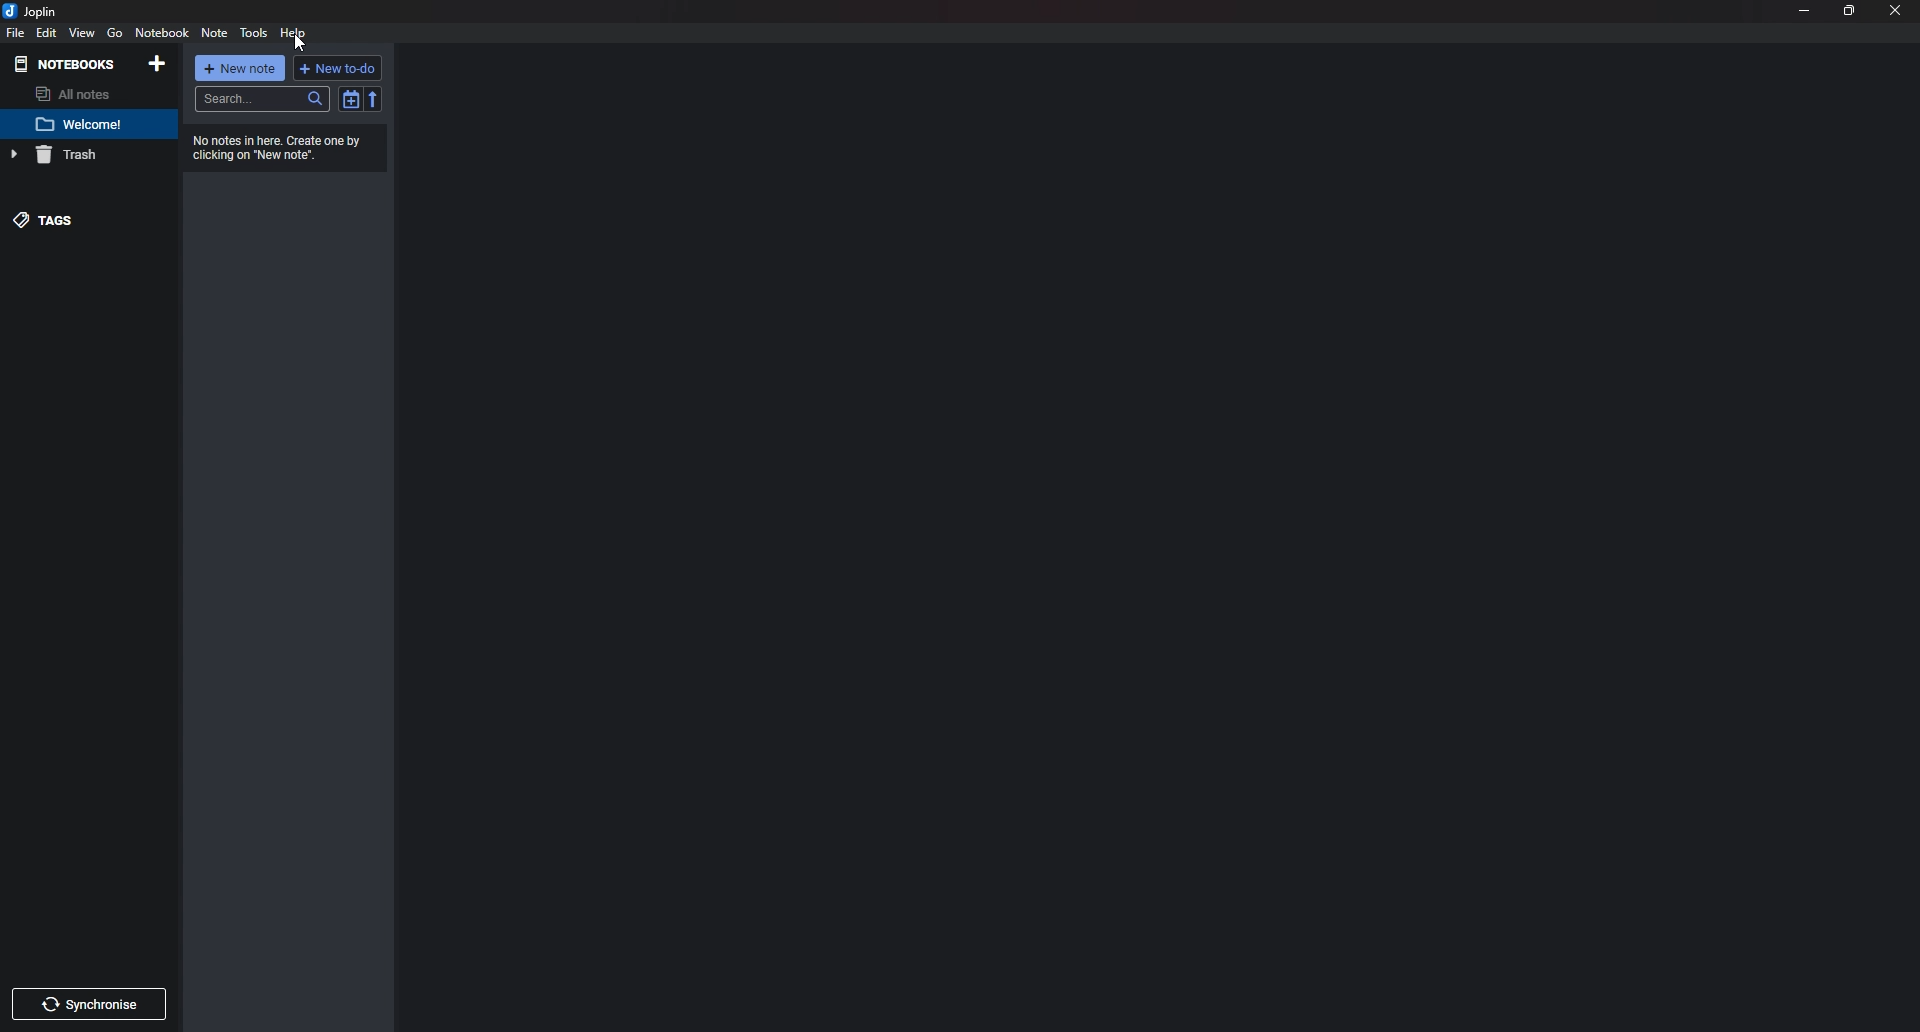  I want to click on All notes, so click(81, 94).